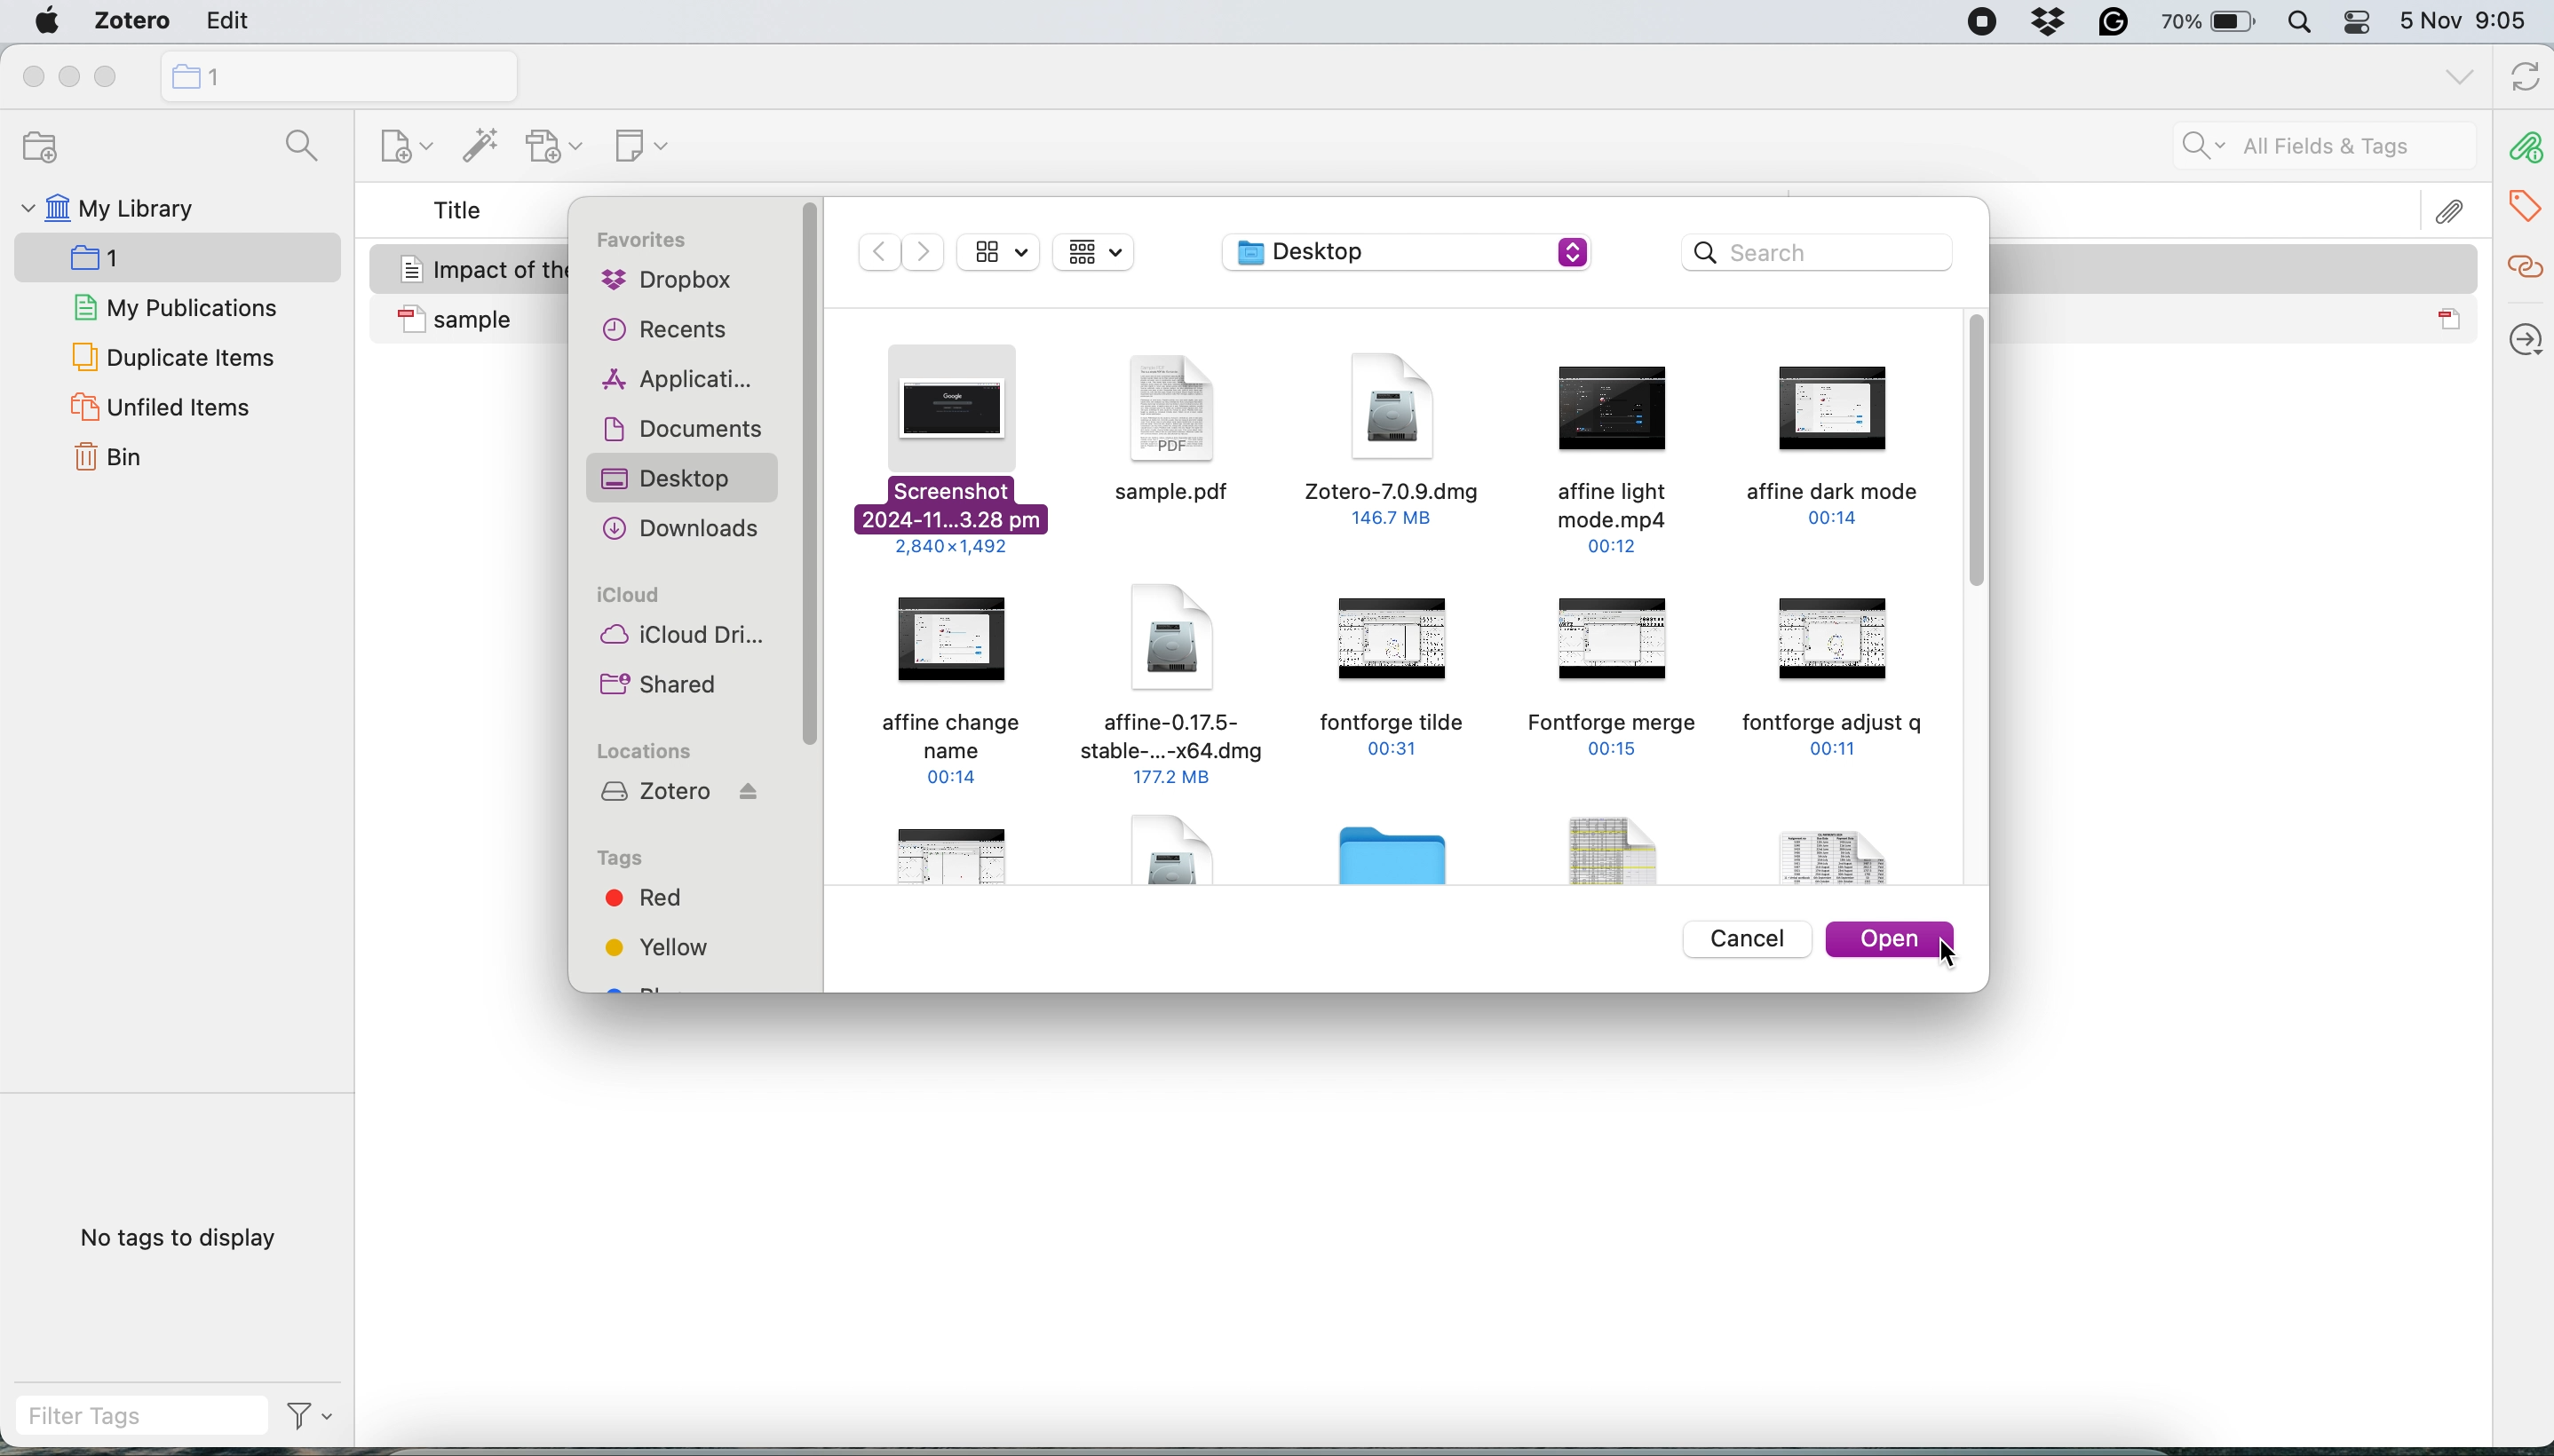  What do you see at coordinates (1590, 856) in the screenshot?
I see `File` at bounding box center [1590, 856].